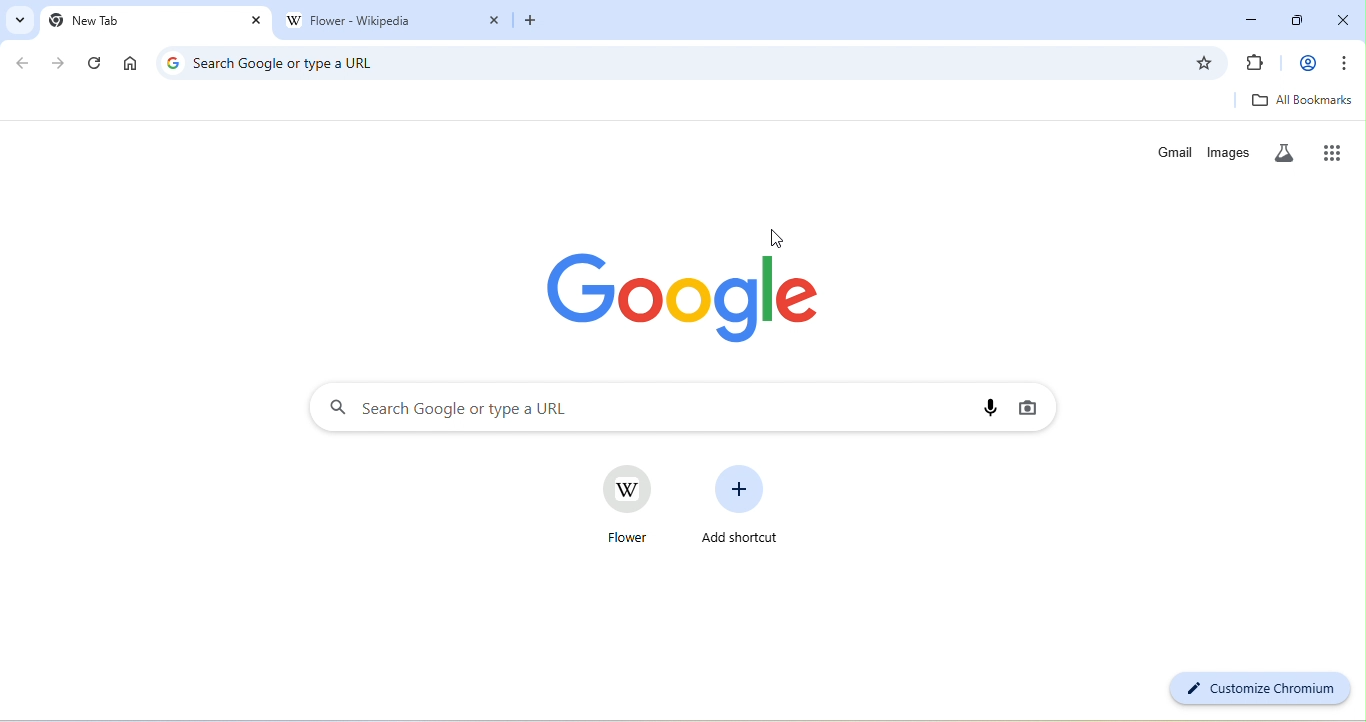 The width and height of the screenshot is (1366, 722). What do you see at coordinates (668, 469) in the screenshot?
I see `options` at bounding box center [668, 469].